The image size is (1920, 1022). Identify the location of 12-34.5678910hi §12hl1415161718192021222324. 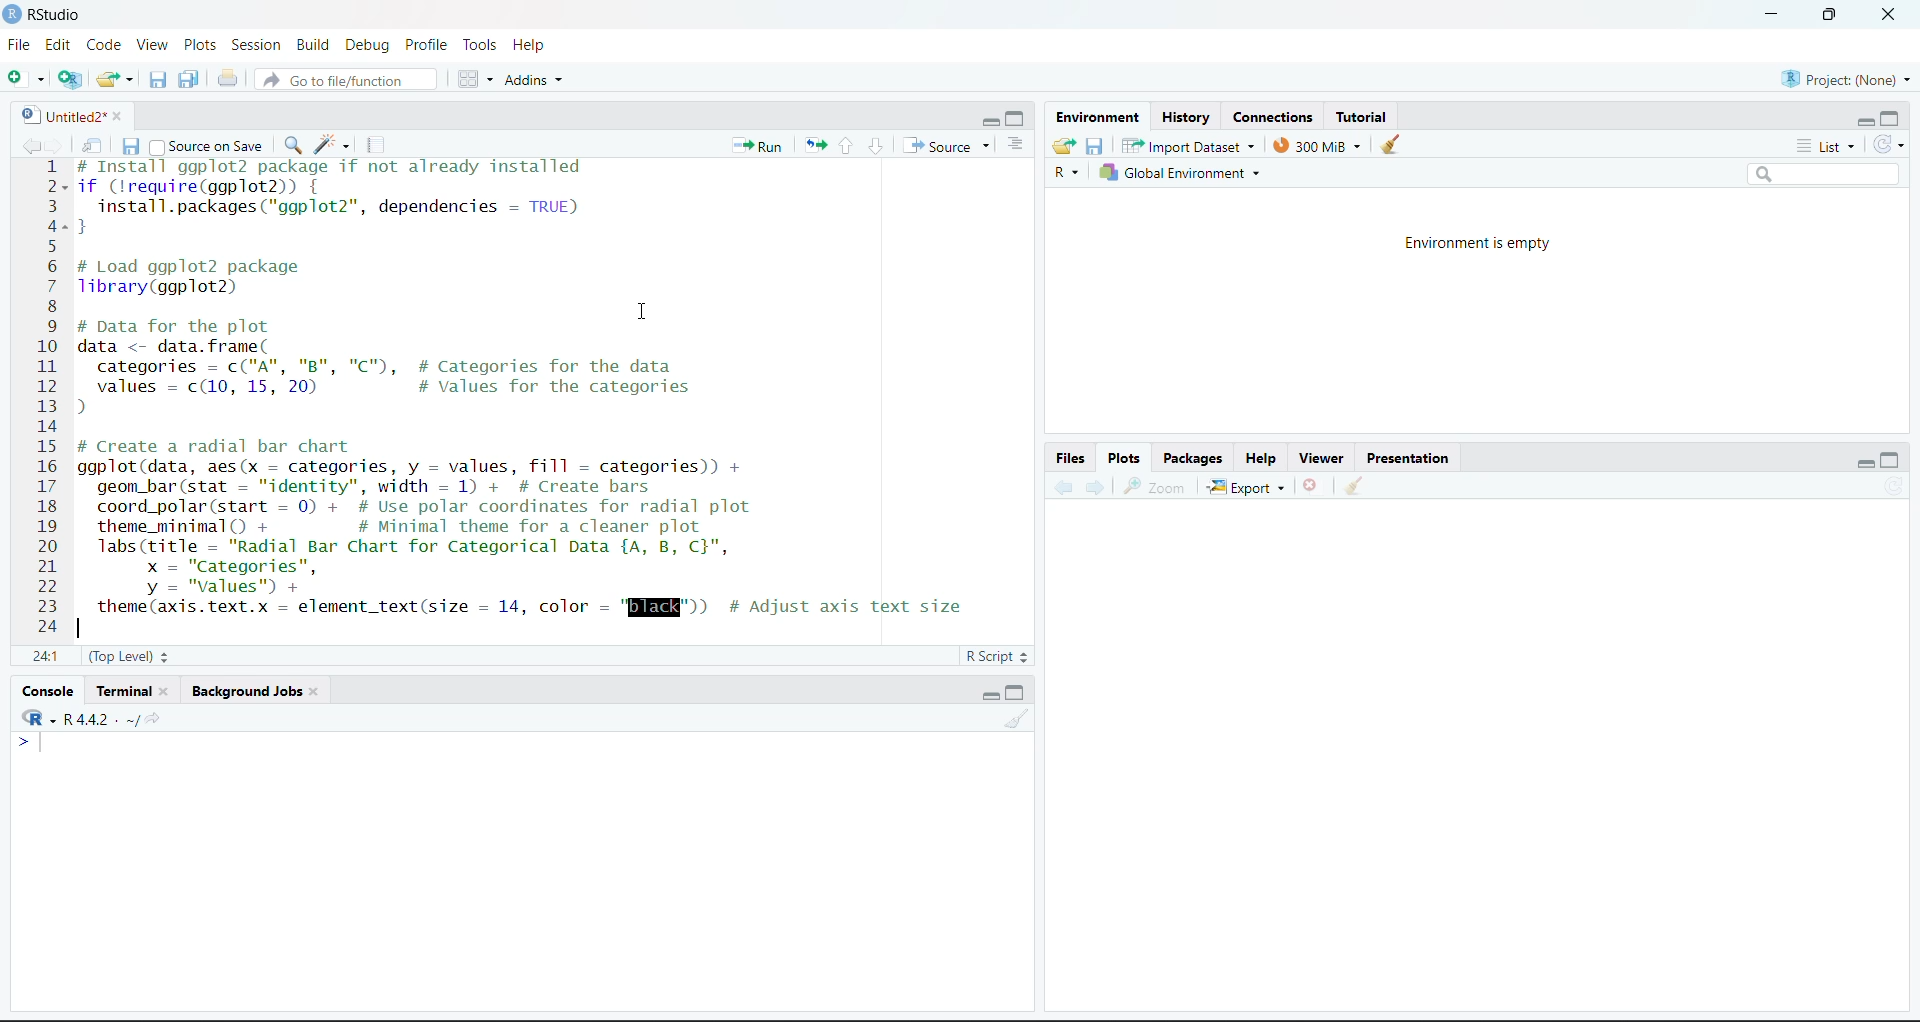
(47, 399).